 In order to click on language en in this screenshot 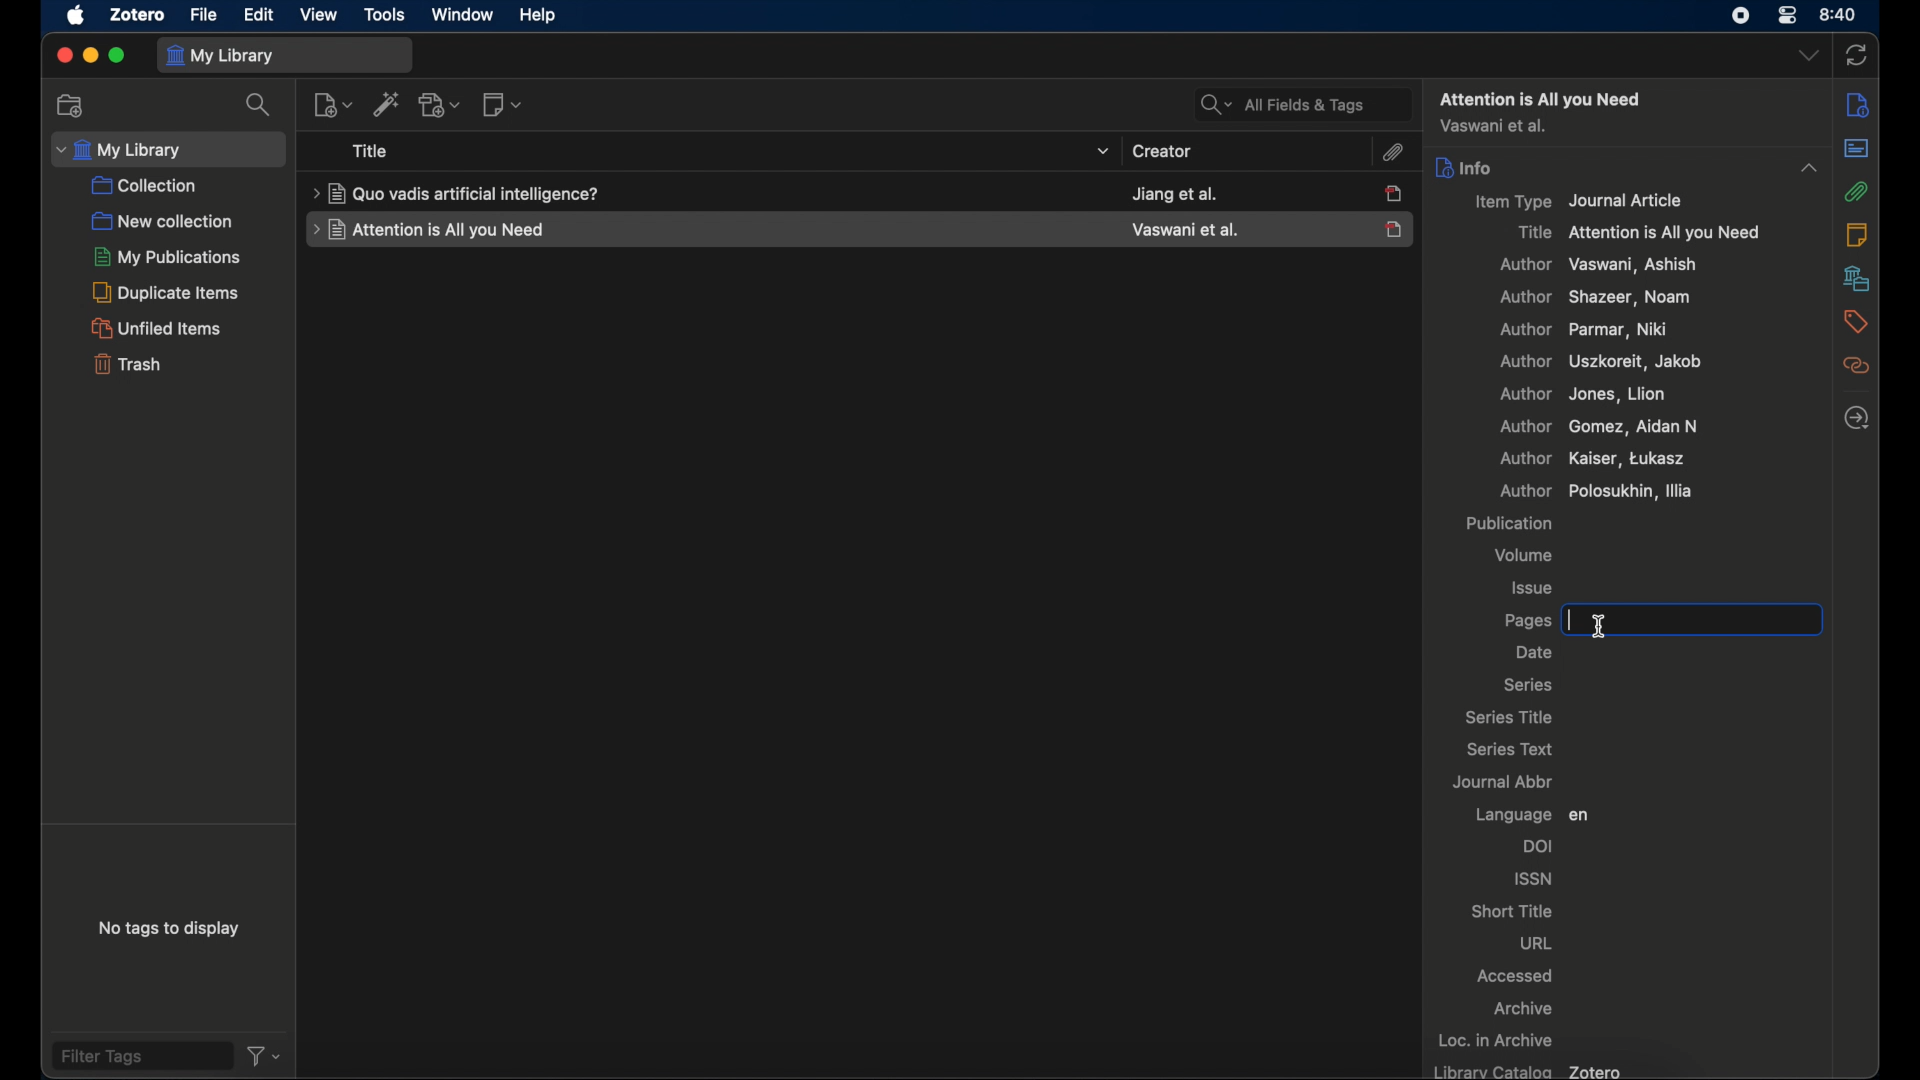, I will do `click(1531, 814)`.